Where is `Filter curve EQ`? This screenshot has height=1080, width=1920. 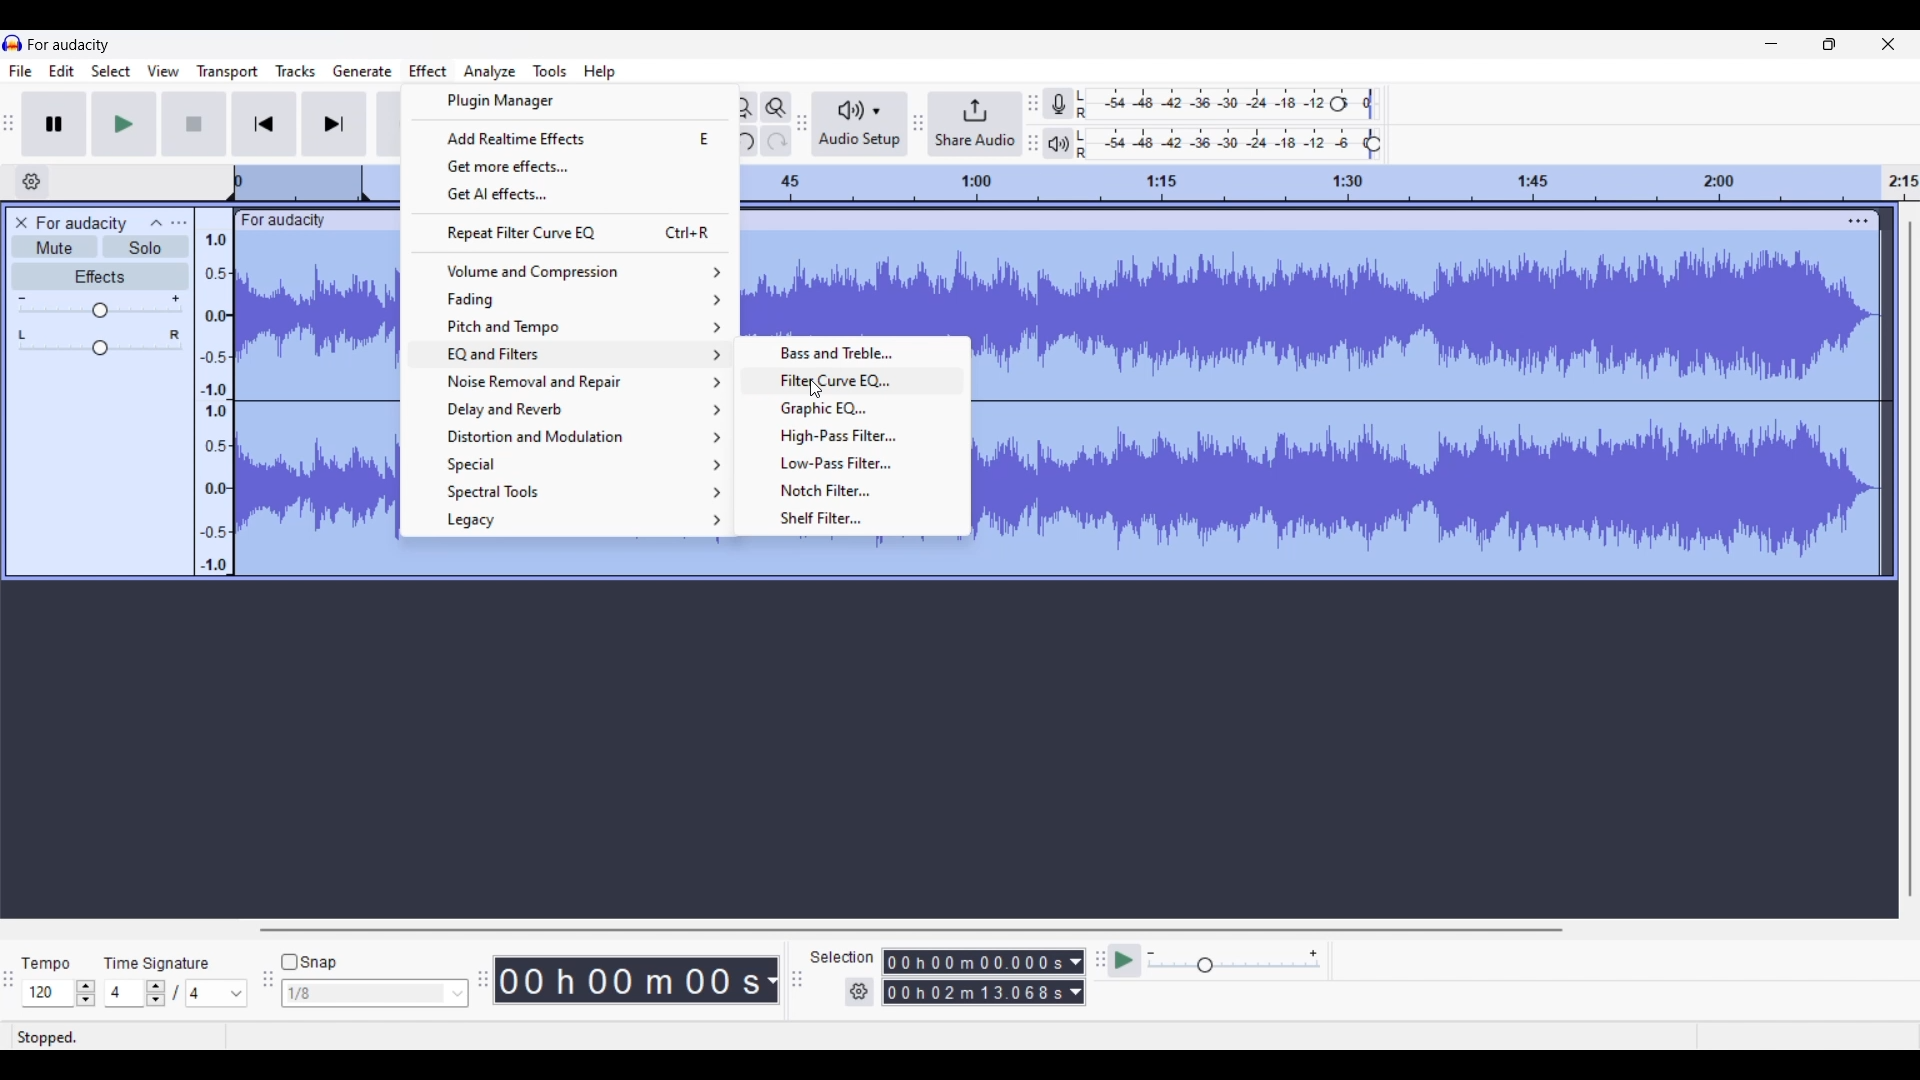
Filter curve EQ is located at coordinates (856, 380).